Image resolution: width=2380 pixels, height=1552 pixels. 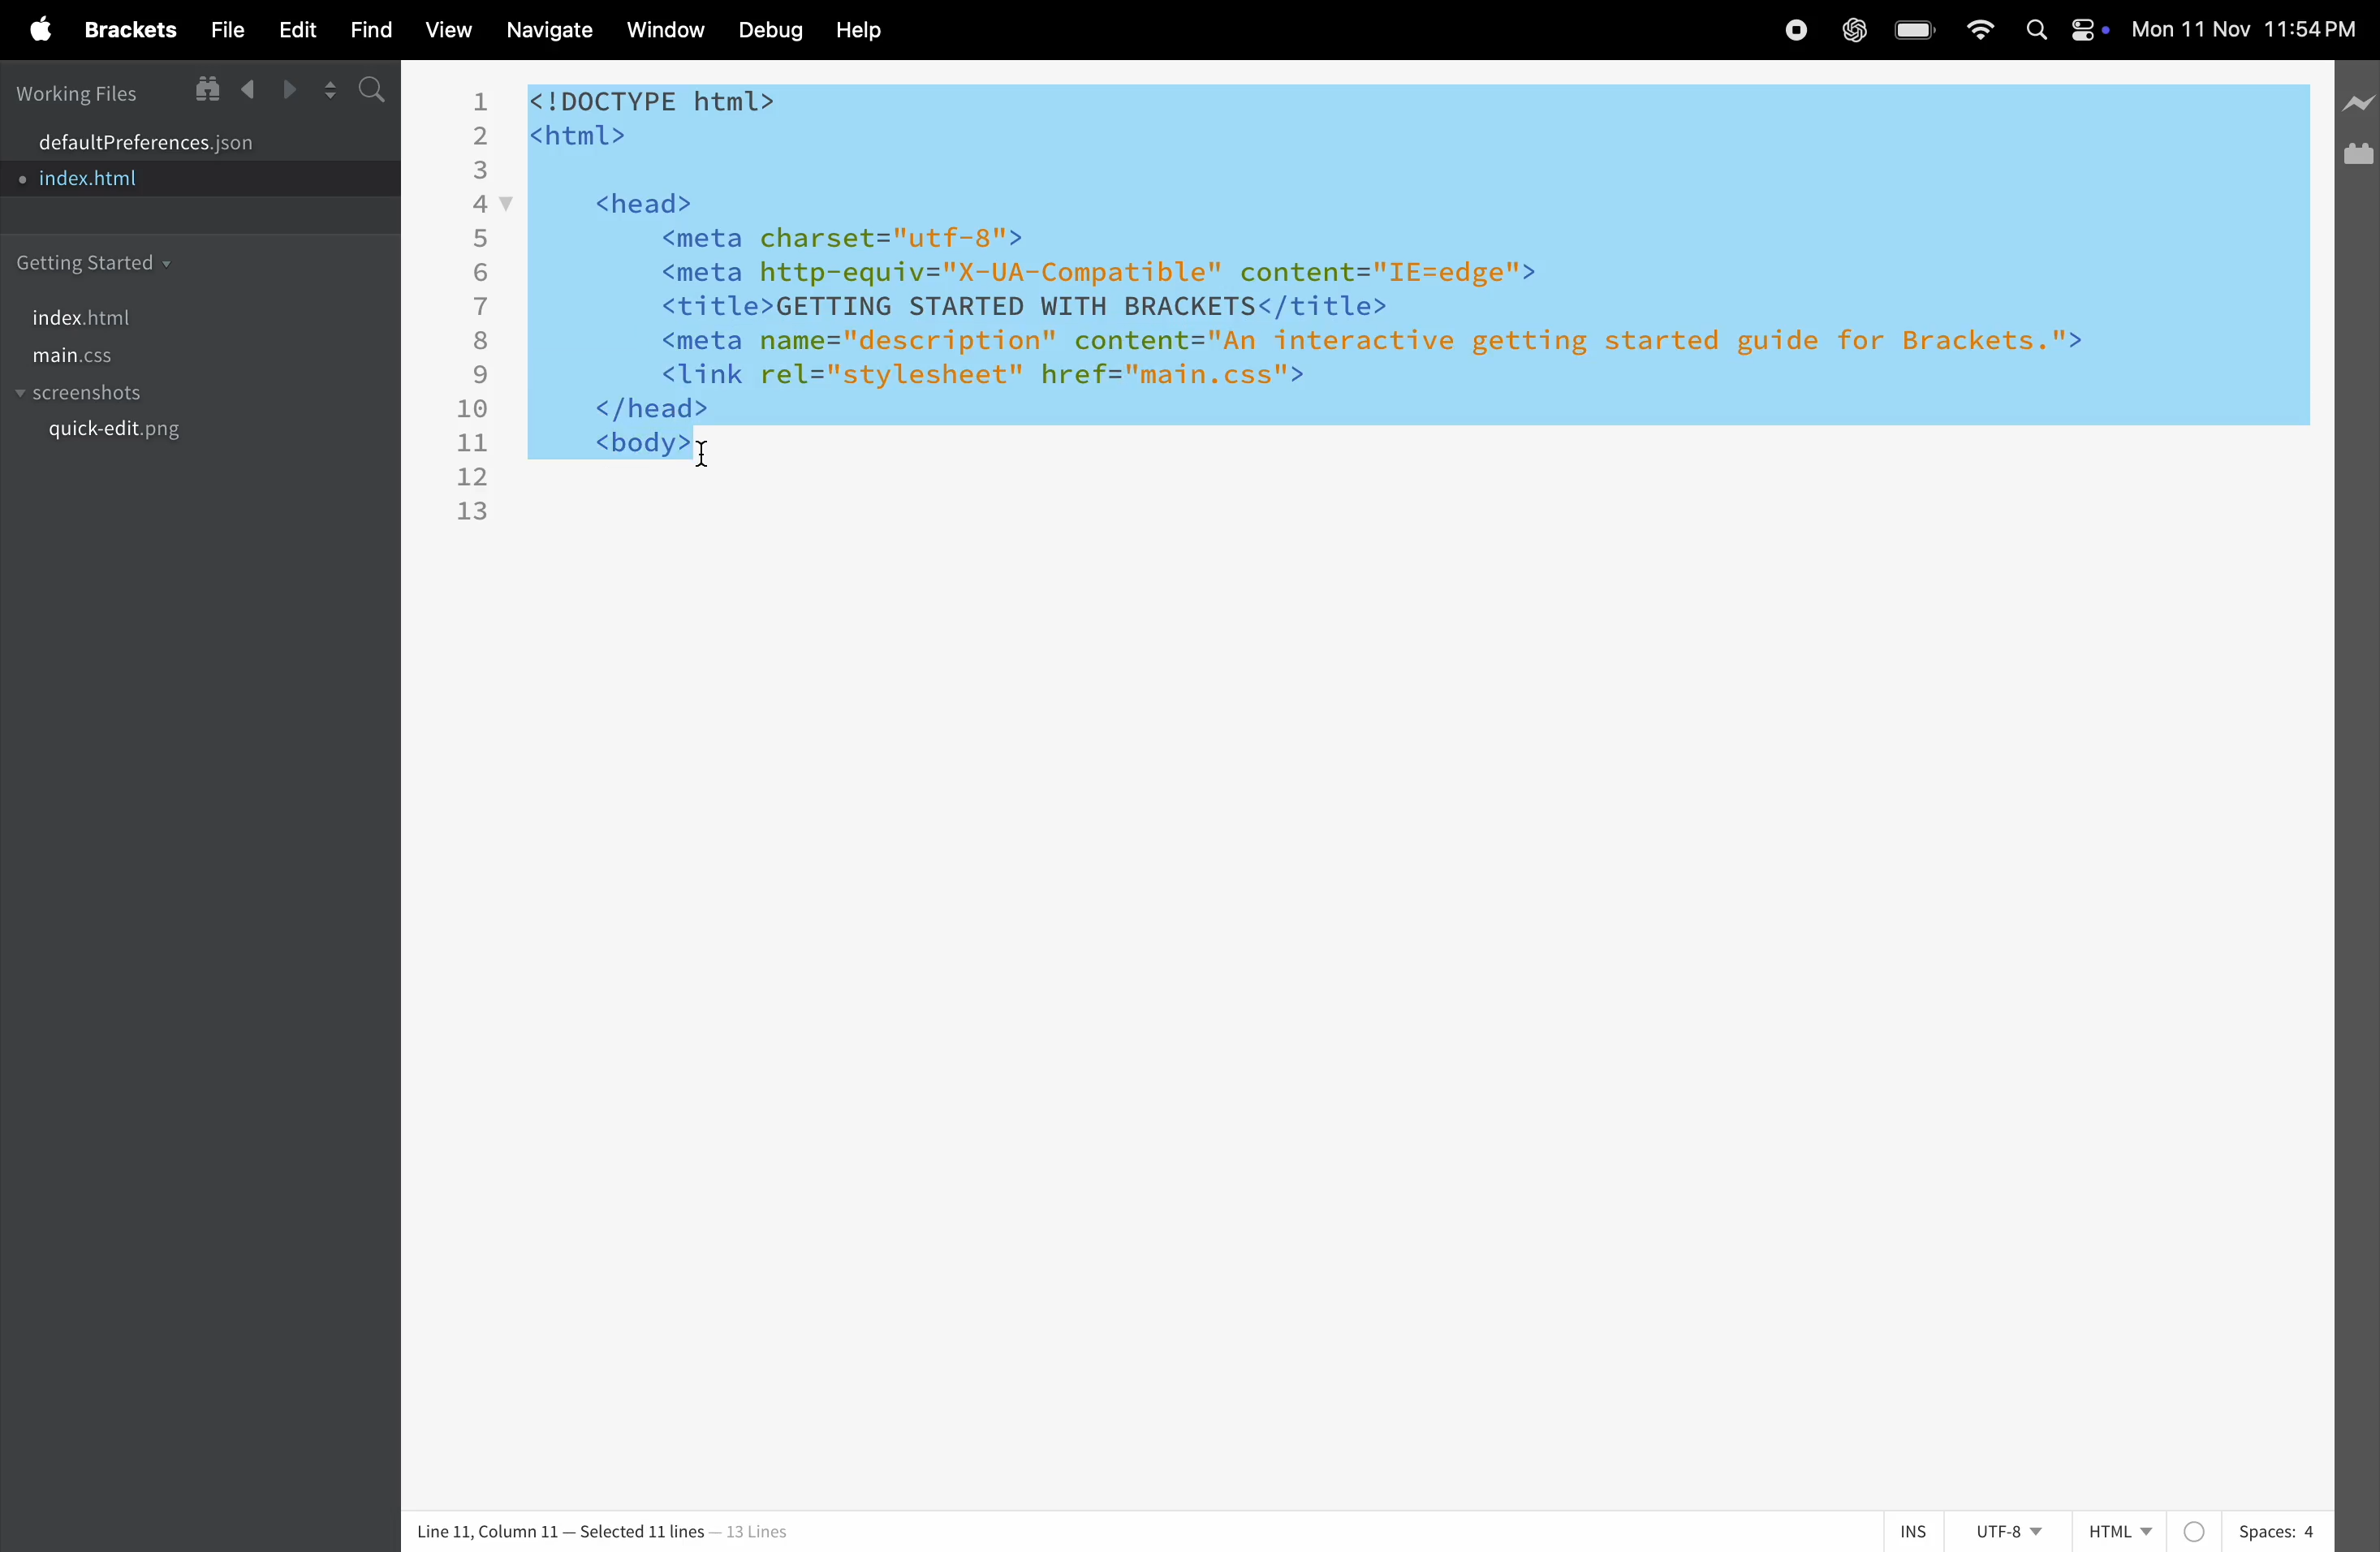 I want to click on ins, so click(x=1913, y=1530).